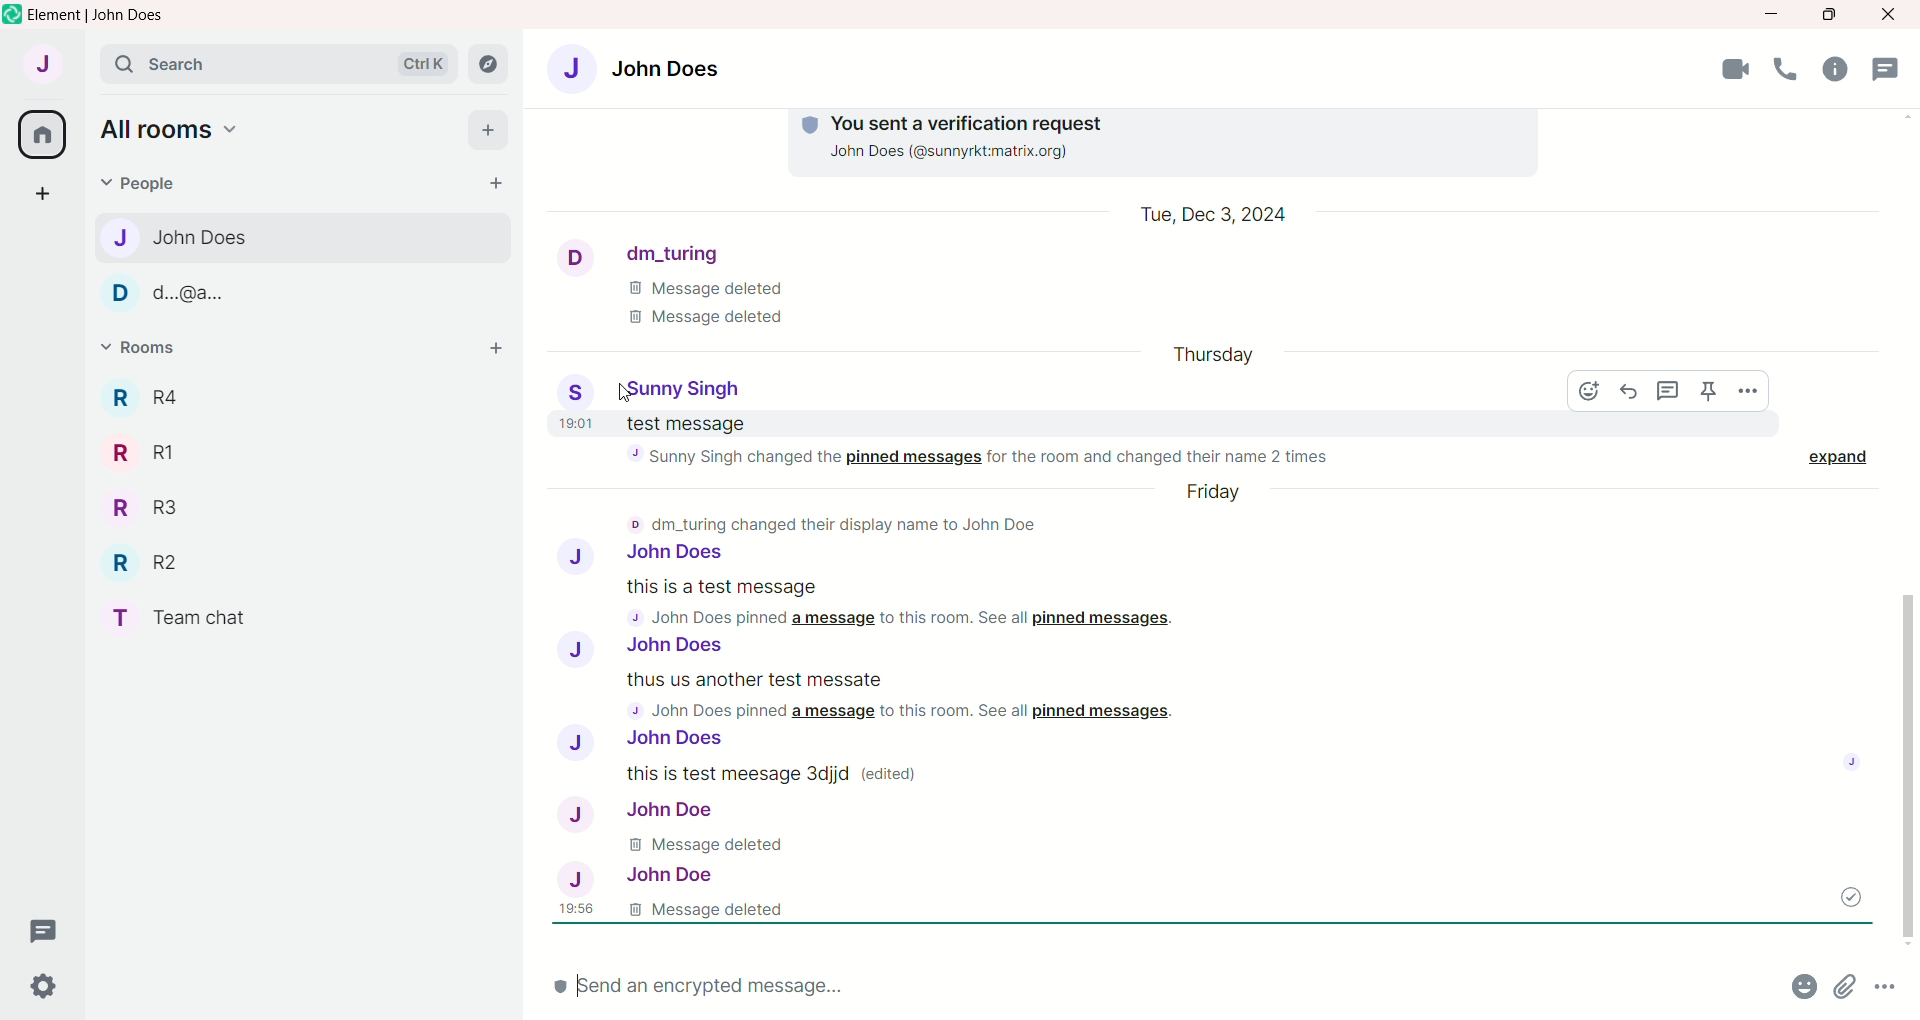  Describe the element at coordinates (487, 64) in the screenshot. I see `explore rooms` at that location.